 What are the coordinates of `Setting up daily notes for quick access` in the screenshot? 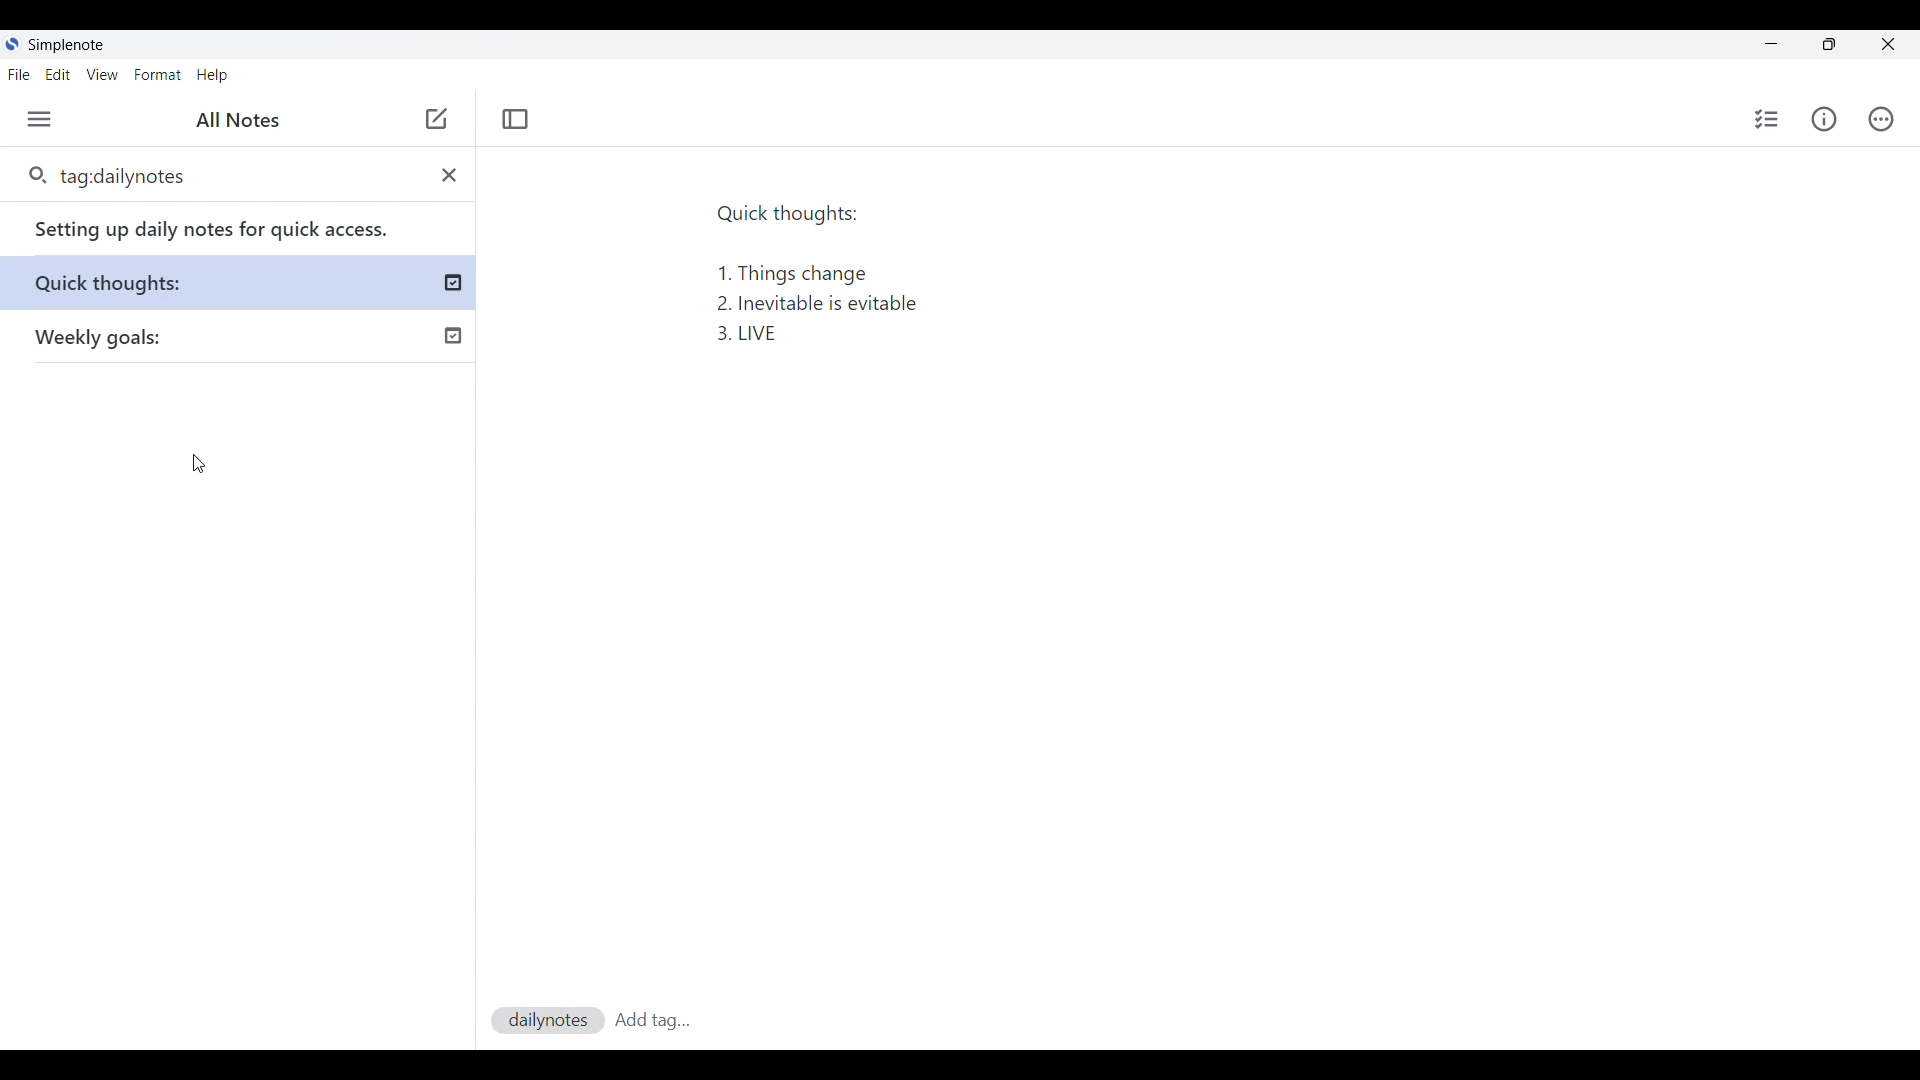 It's located at (227, 228).